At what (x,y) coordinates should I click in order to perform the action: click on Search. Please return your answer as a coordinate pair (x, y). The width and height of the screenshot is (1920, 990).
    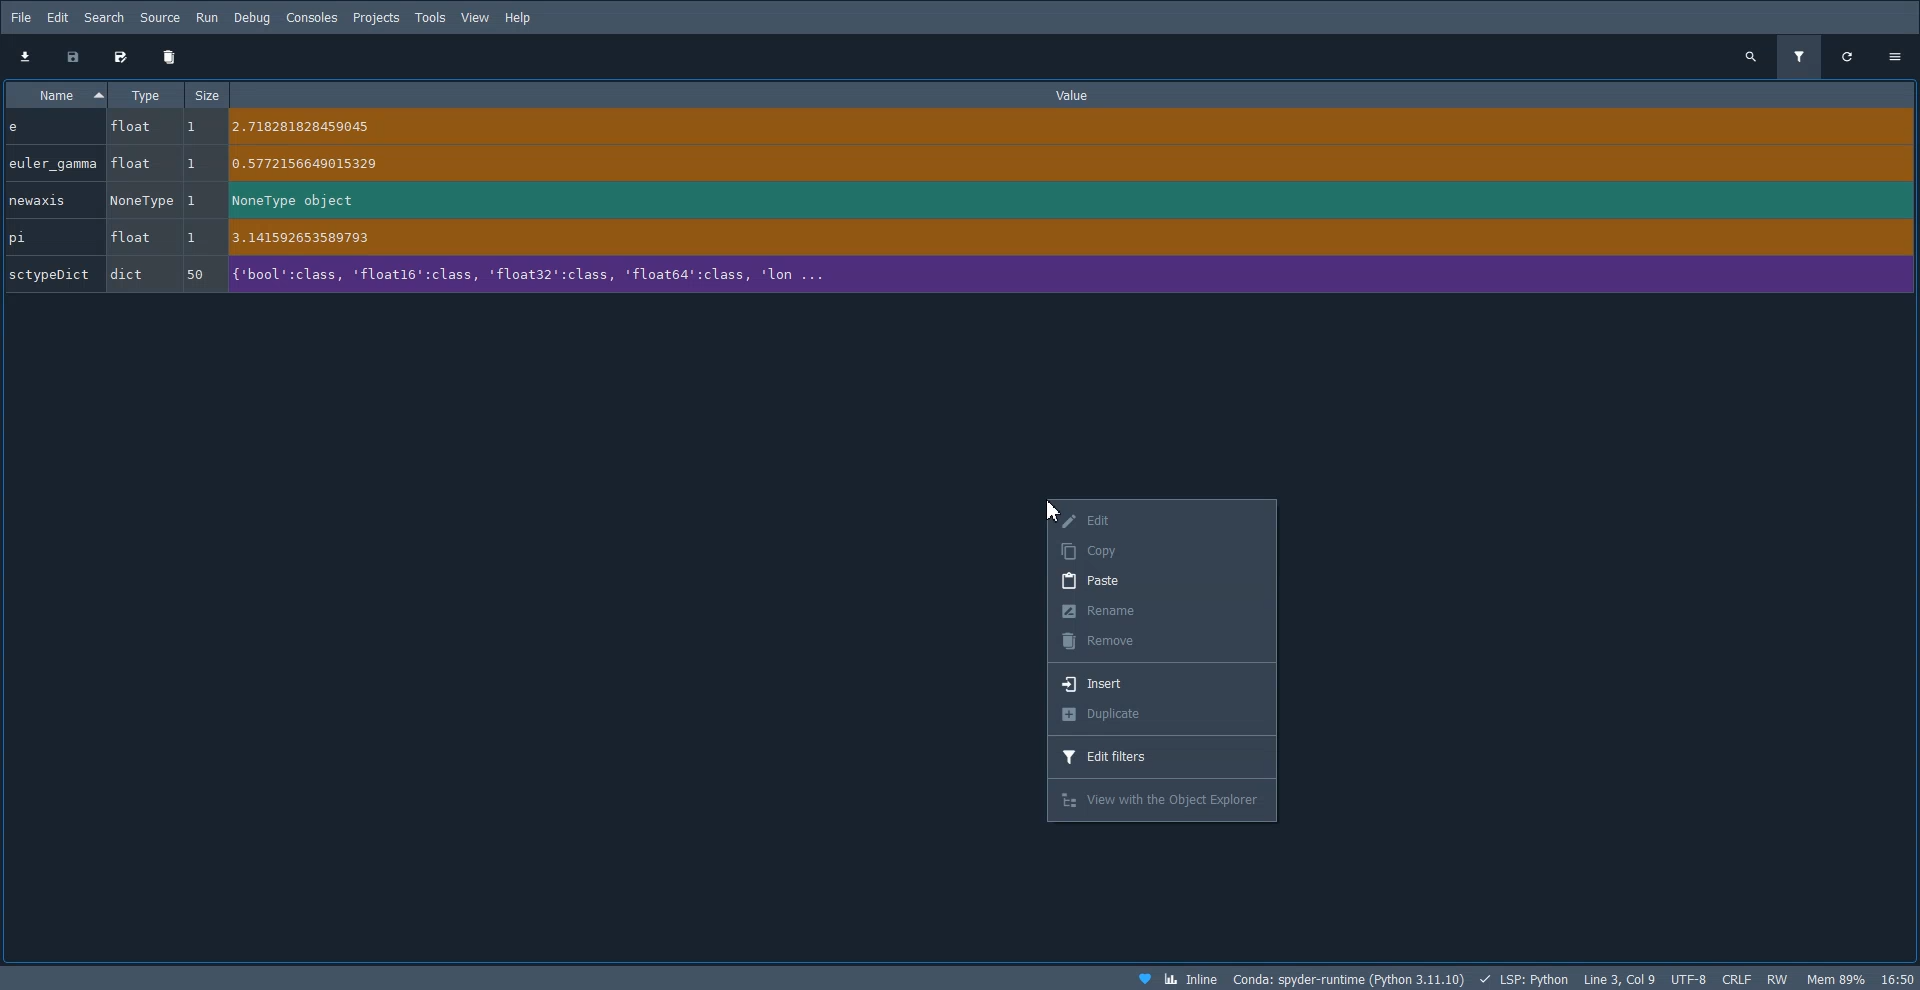
    Looking at the image, I should click on (104, 16).